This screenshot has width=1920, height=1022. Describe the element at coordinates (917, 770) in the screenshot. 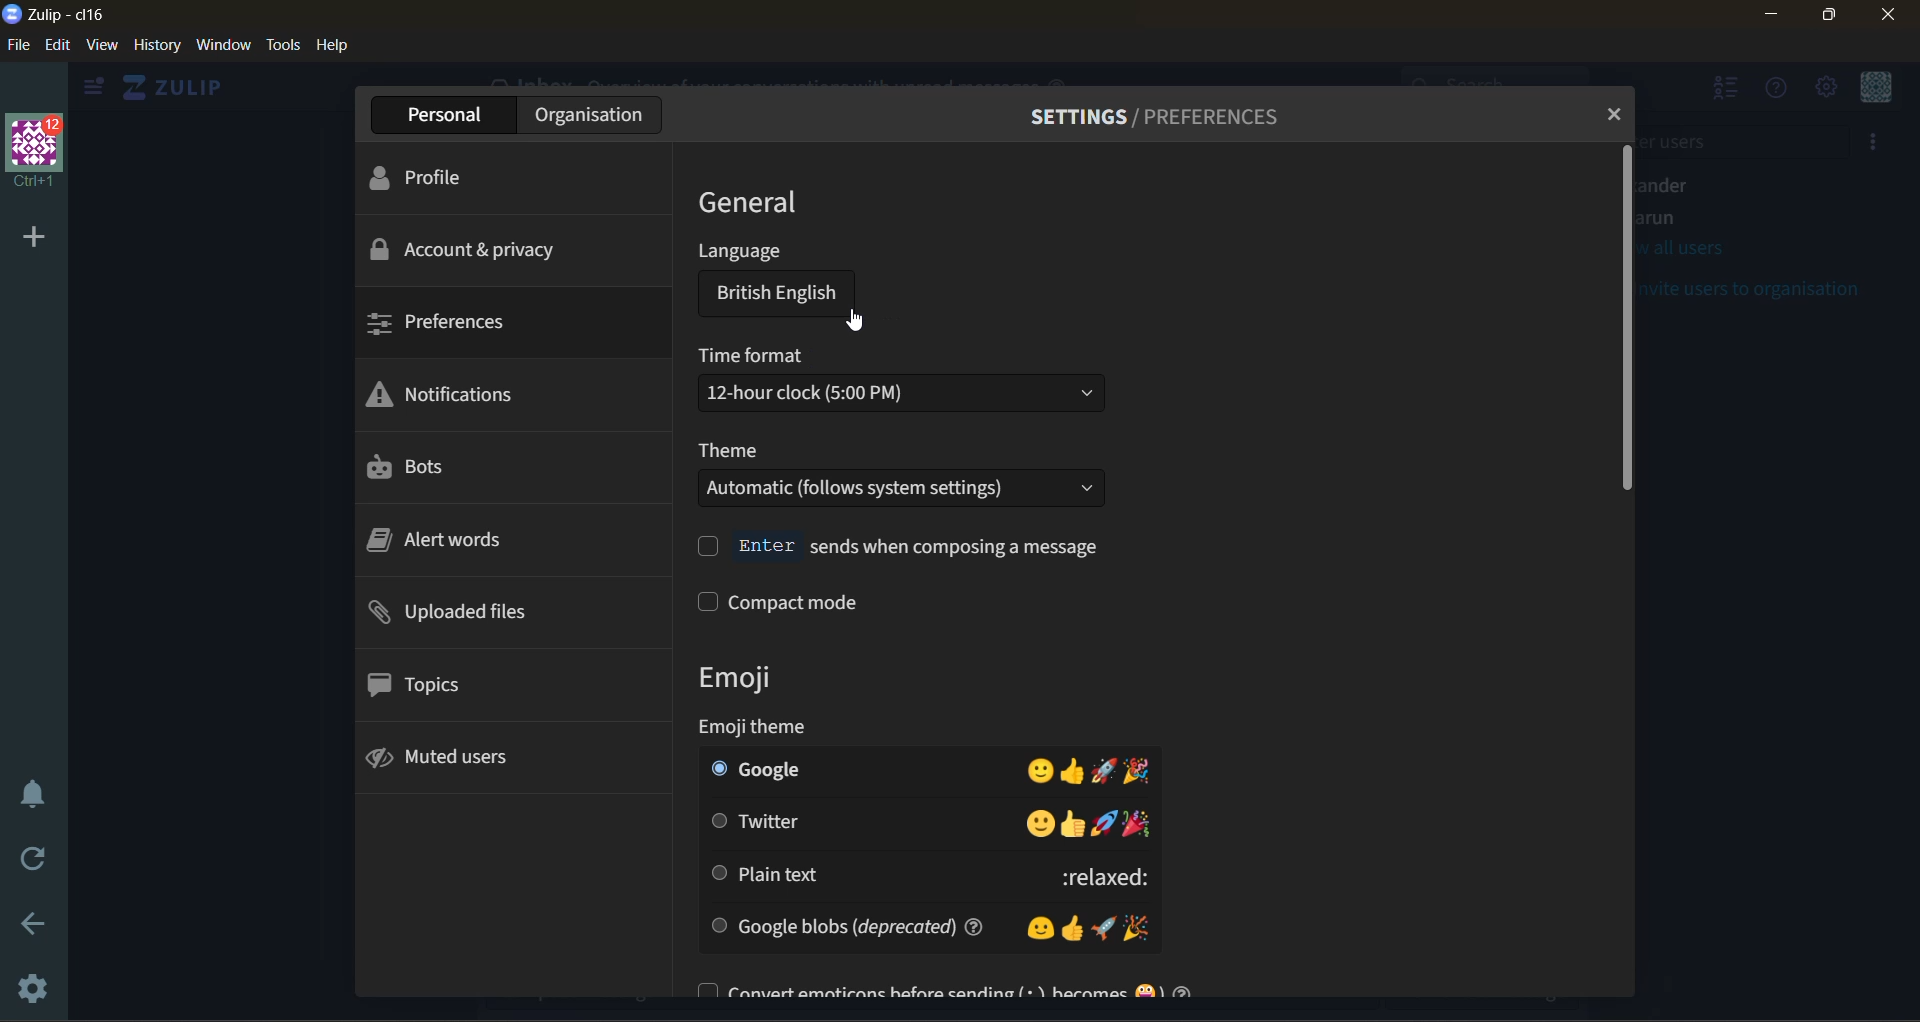

I see `google` at that location.